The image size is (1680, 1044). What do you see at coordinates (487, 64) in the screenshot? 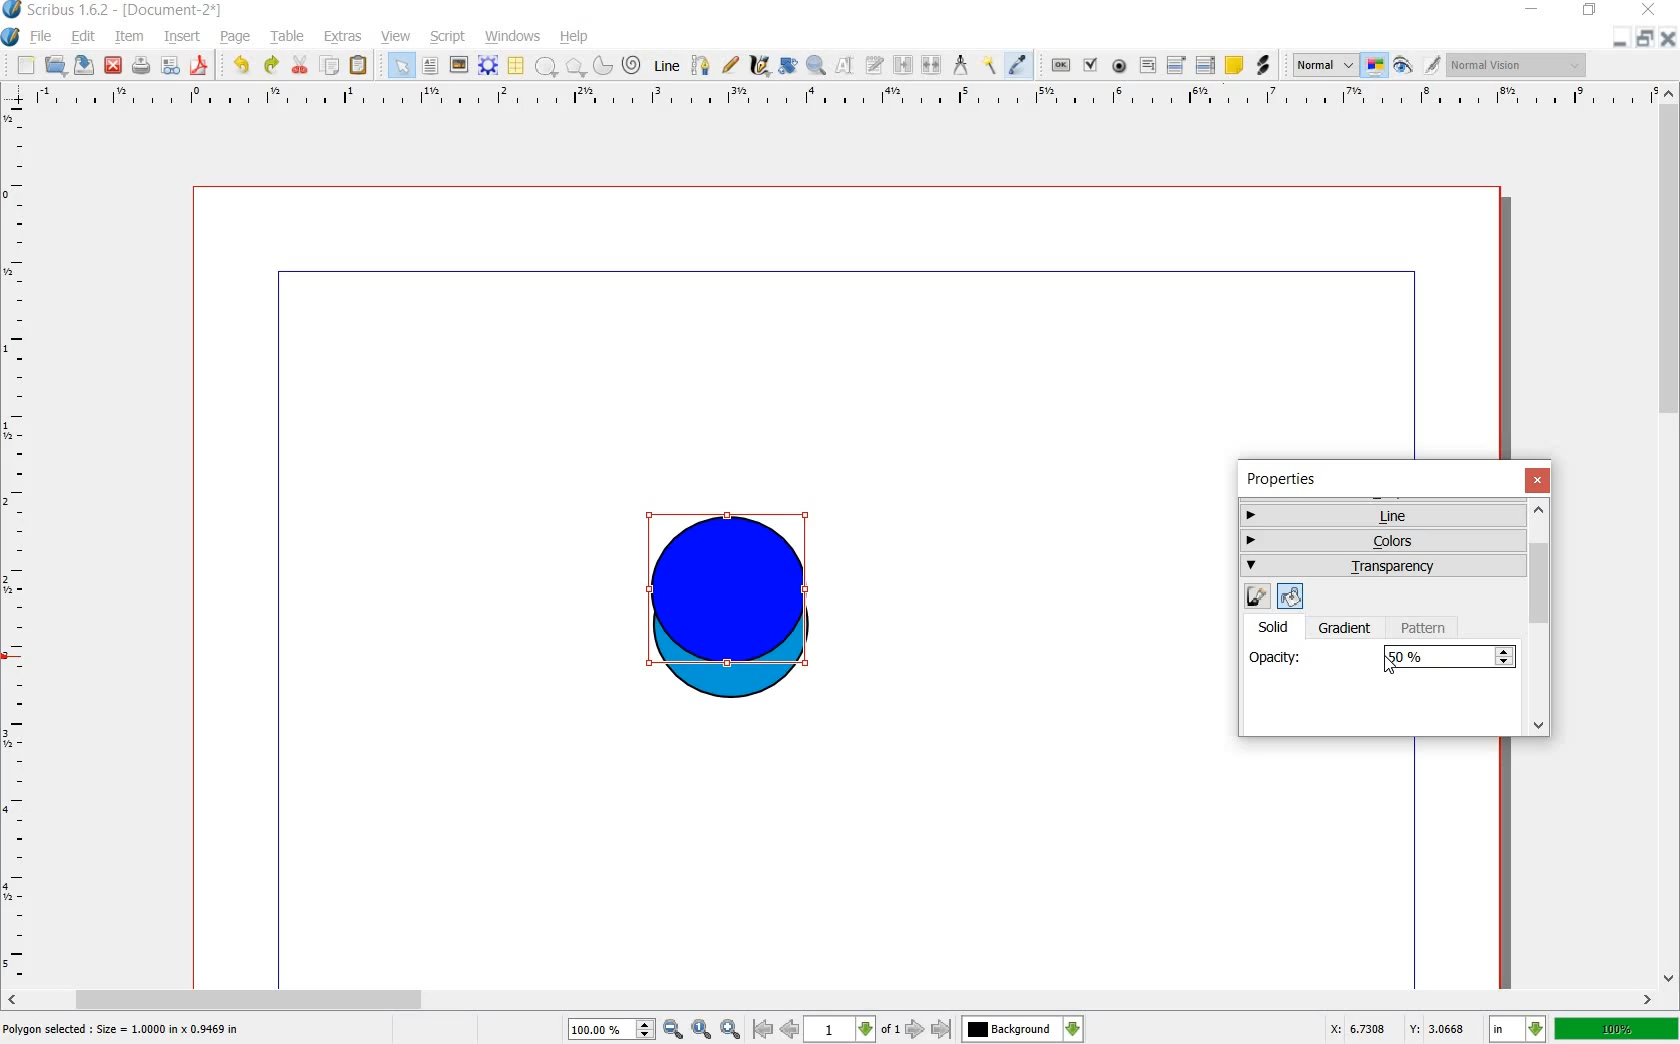
I see `render frame` at bounding box center [487, 64].